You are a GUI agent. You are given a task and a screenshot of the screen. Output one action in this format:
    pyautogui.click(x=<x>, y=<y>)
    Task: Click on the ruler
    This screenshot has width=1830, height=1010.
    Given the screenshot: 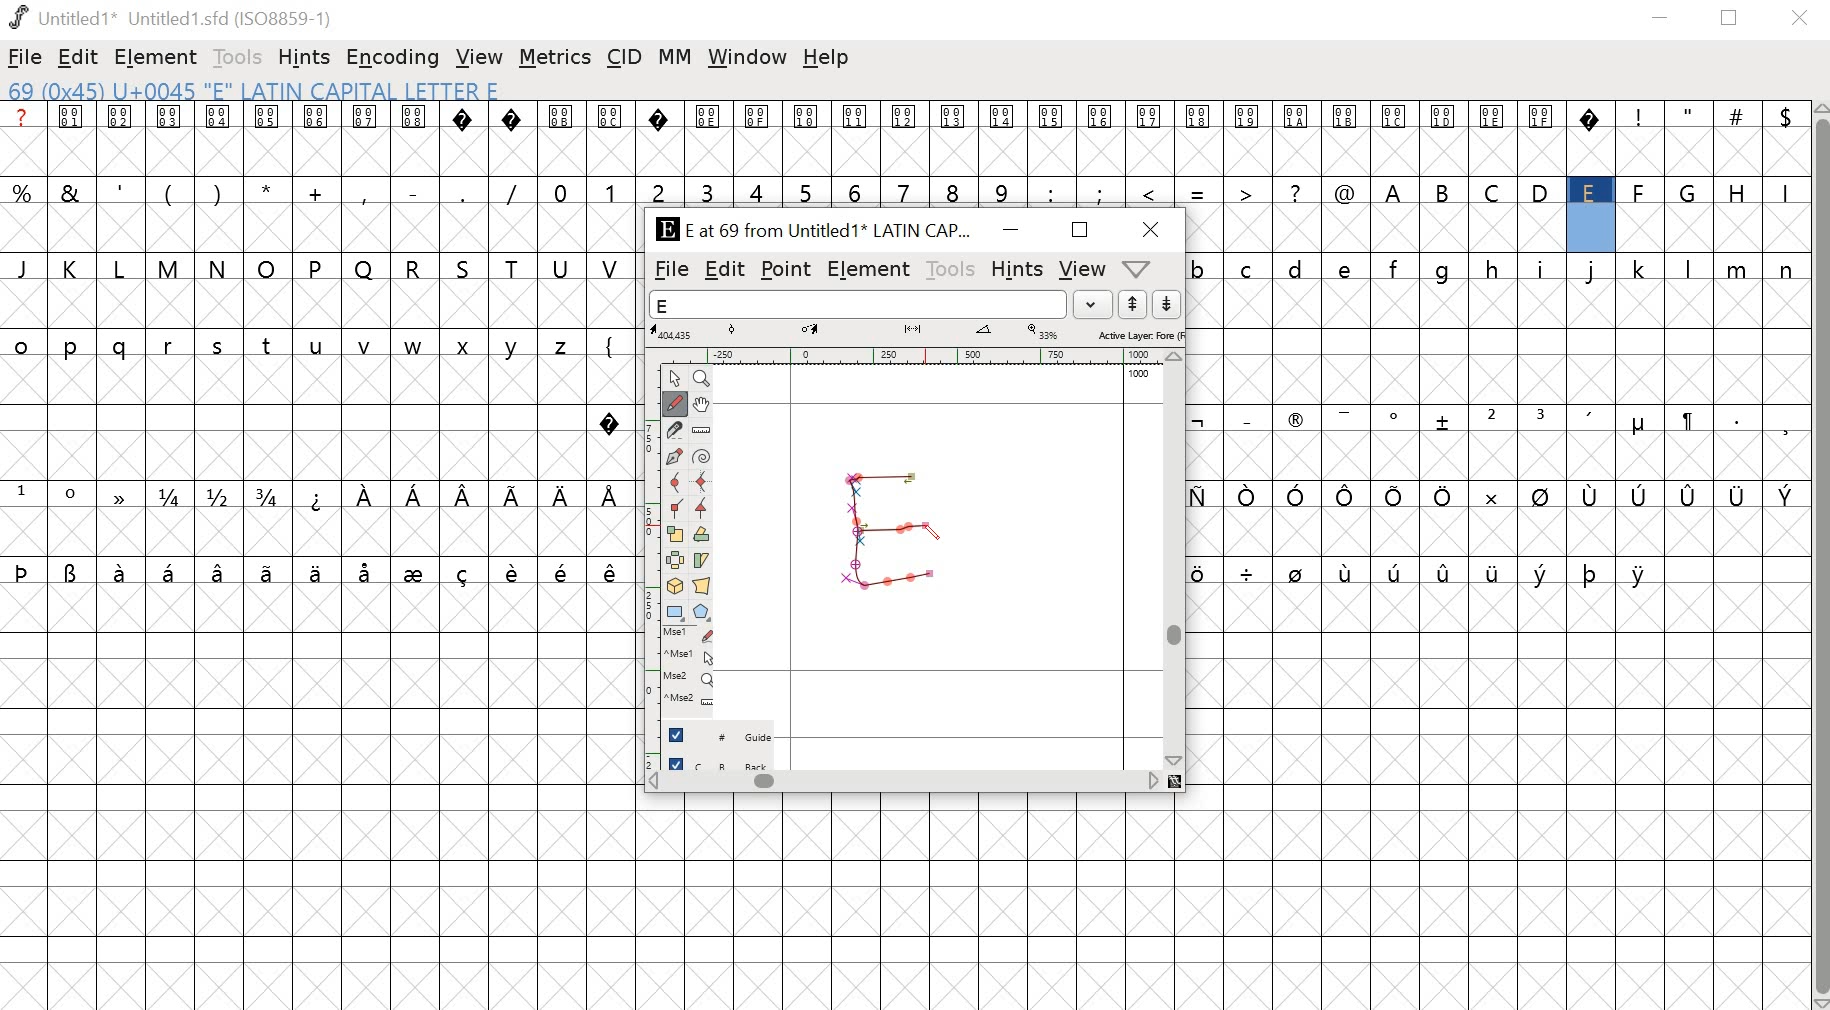 What is the action you would take?
    pyautogui.click(x=909, y=355)
    